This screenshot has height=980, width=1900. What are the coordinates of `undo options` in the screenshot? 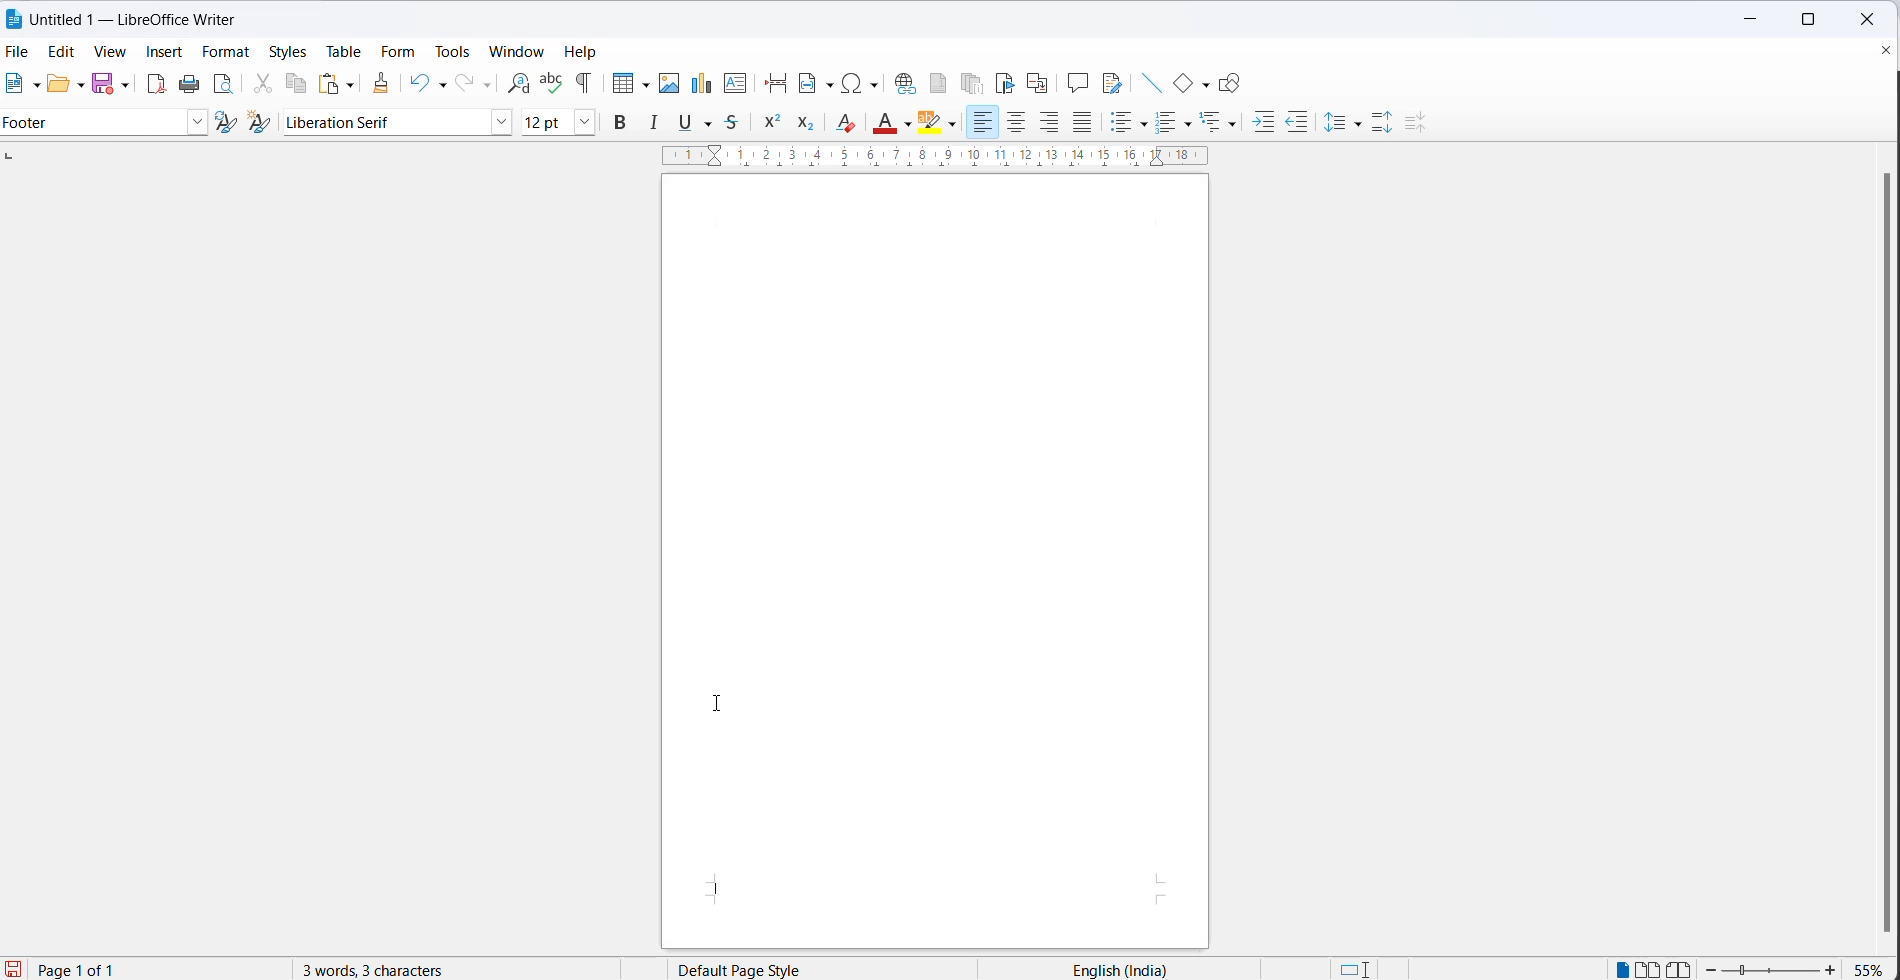 It's located at (440, 84).